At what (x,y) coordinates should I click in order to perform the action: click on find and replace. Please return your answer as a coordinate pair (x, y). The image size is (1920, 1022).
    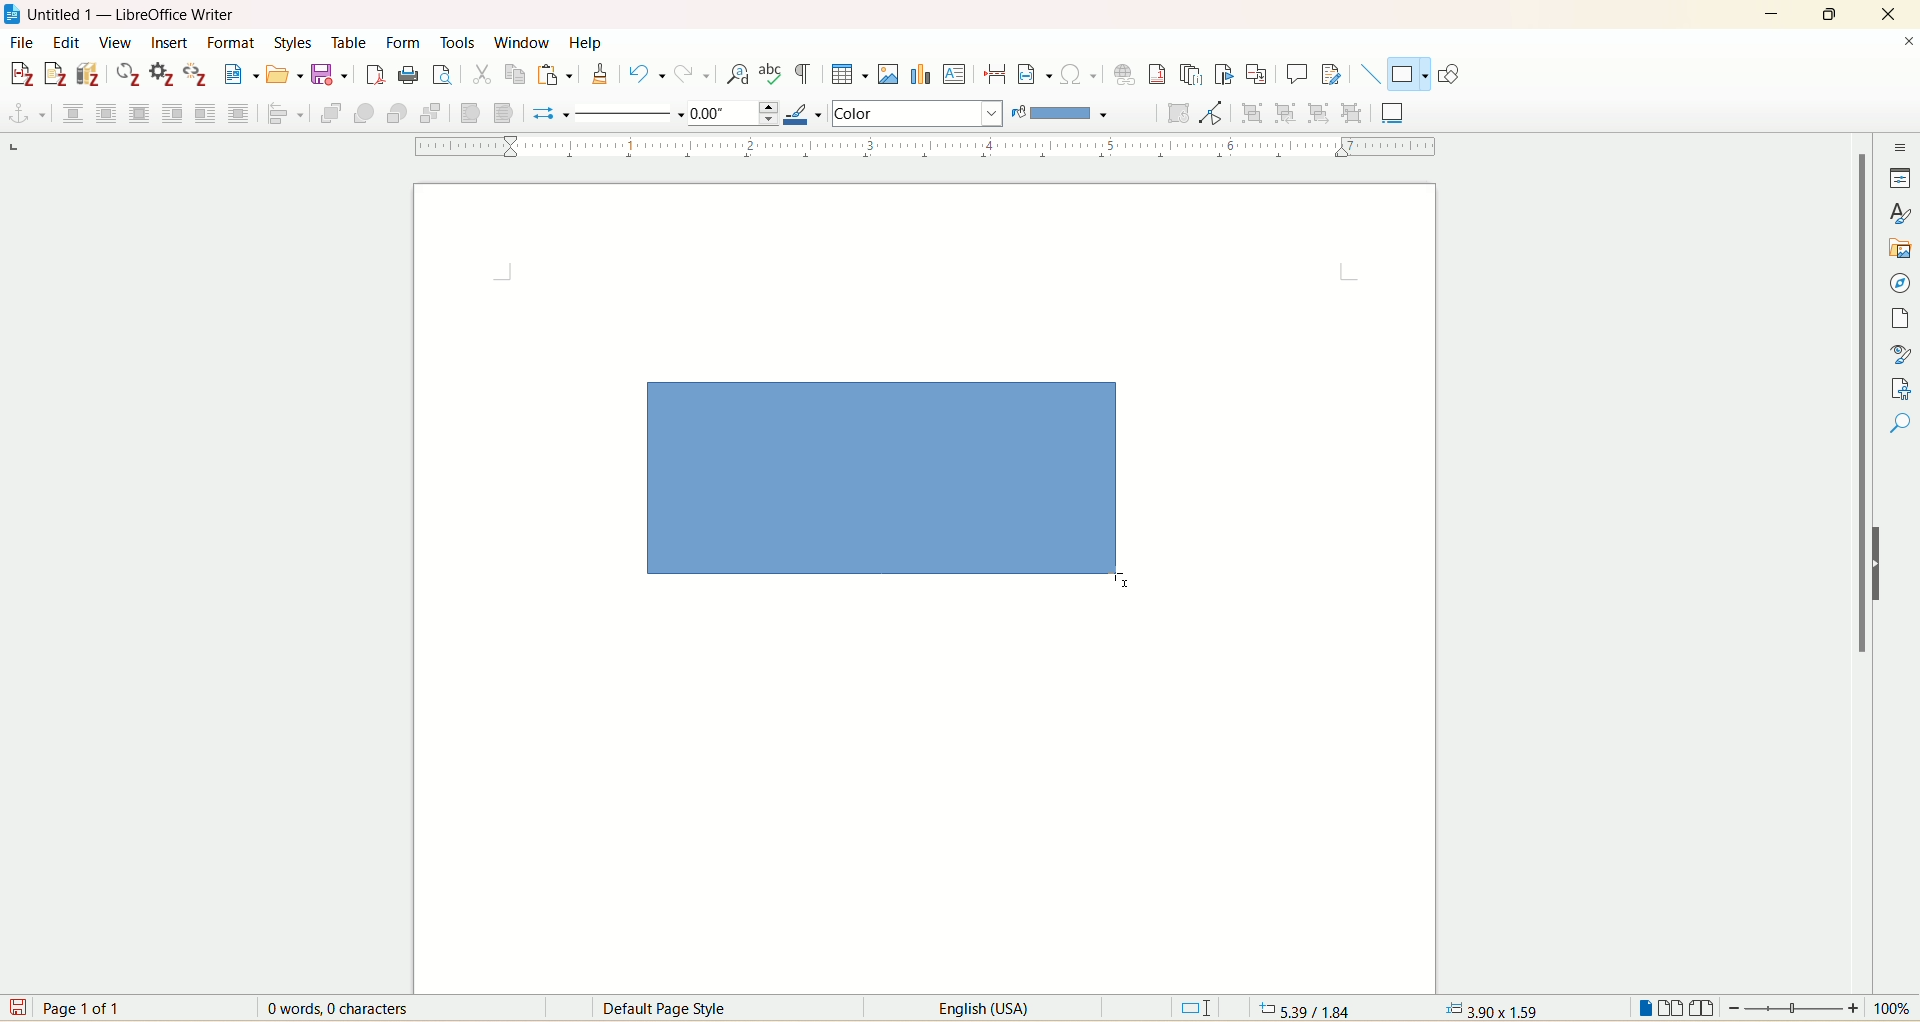
    Looking at the image, I should click on (739, 75).